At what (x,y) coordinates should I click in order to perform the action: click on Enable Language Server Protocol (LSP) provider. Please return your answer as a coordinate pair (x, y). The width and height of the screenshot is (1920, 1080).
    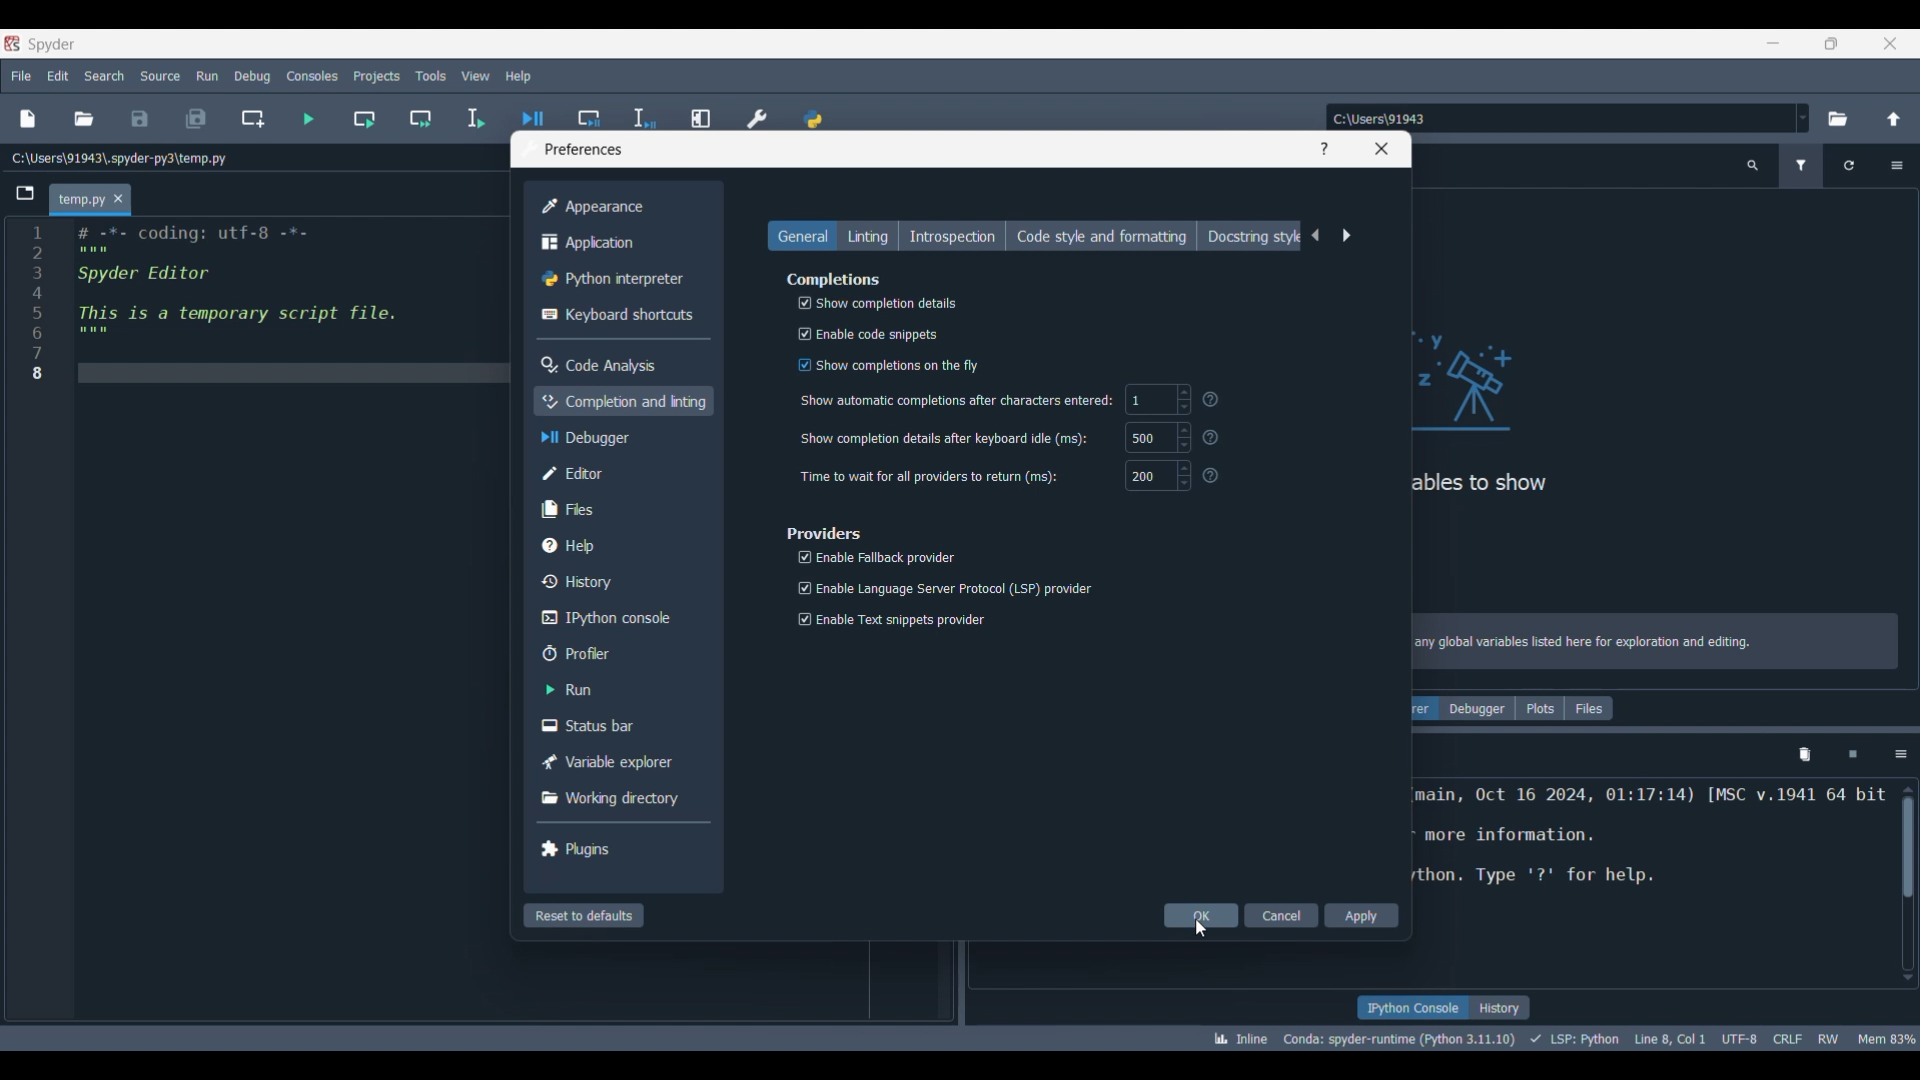
    Looking at the image, I should click on (941, 586).